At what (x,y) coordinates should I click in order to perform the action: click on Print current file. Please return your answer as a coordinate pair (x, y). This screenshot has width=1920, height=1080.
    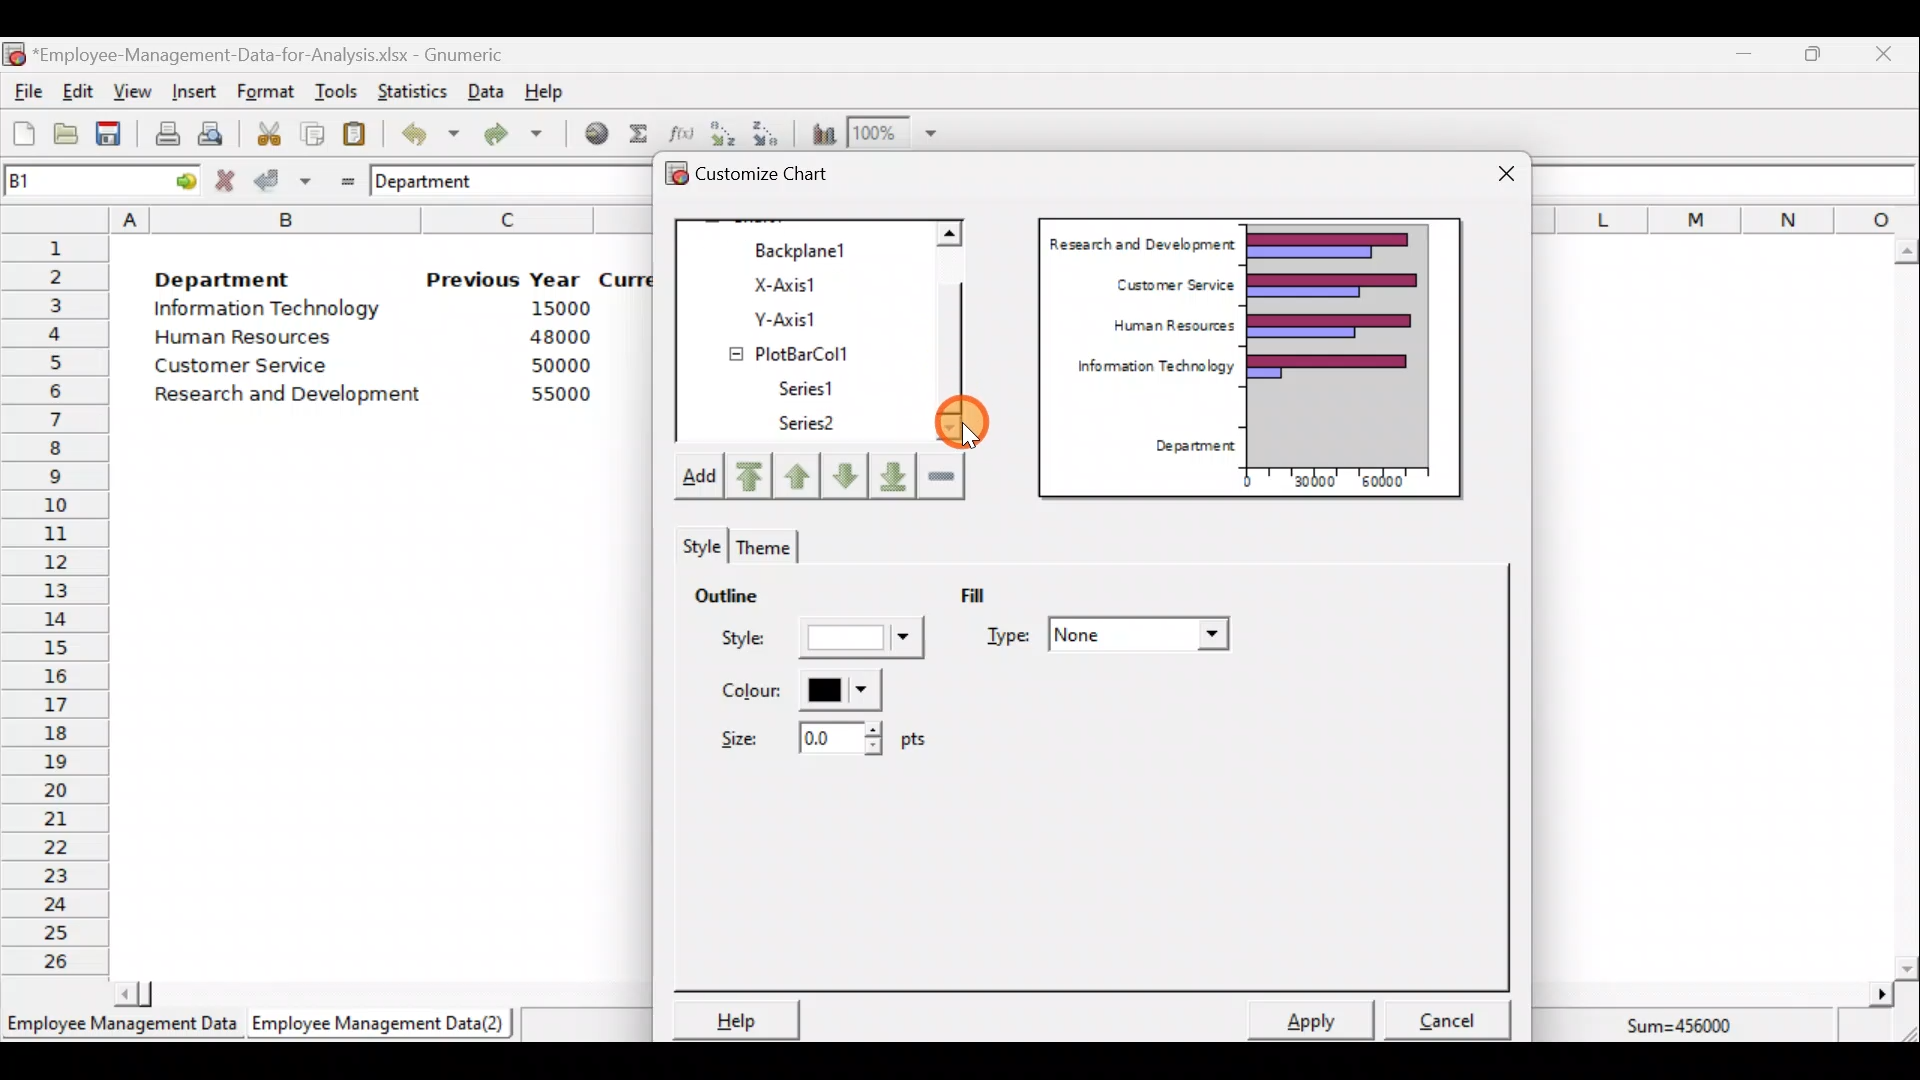
    Looking at the image, I should click on (167, 133).